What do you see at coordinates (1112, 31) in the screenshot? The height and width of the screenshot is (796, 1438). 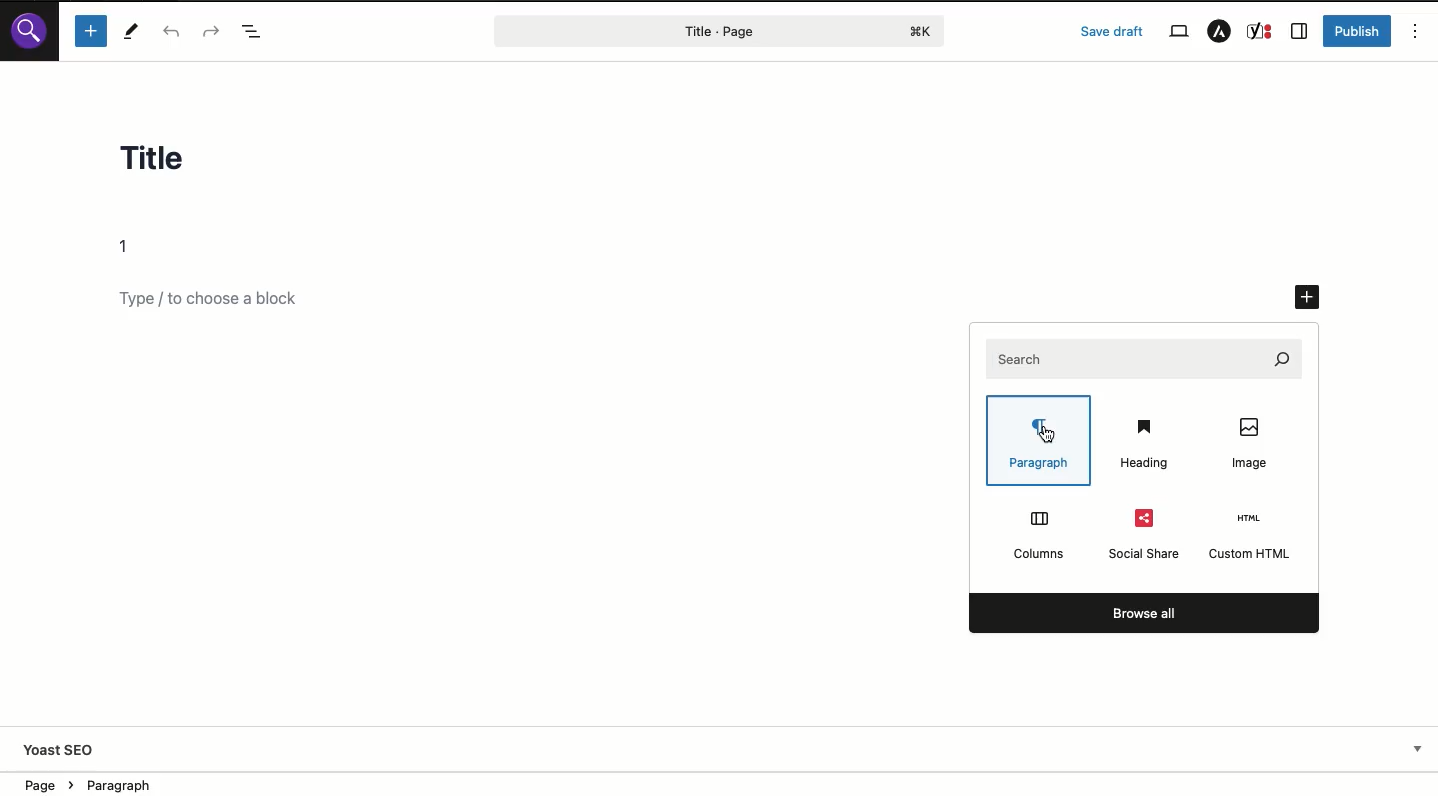 I see `Save draft` at bounding box center [1112, 31].